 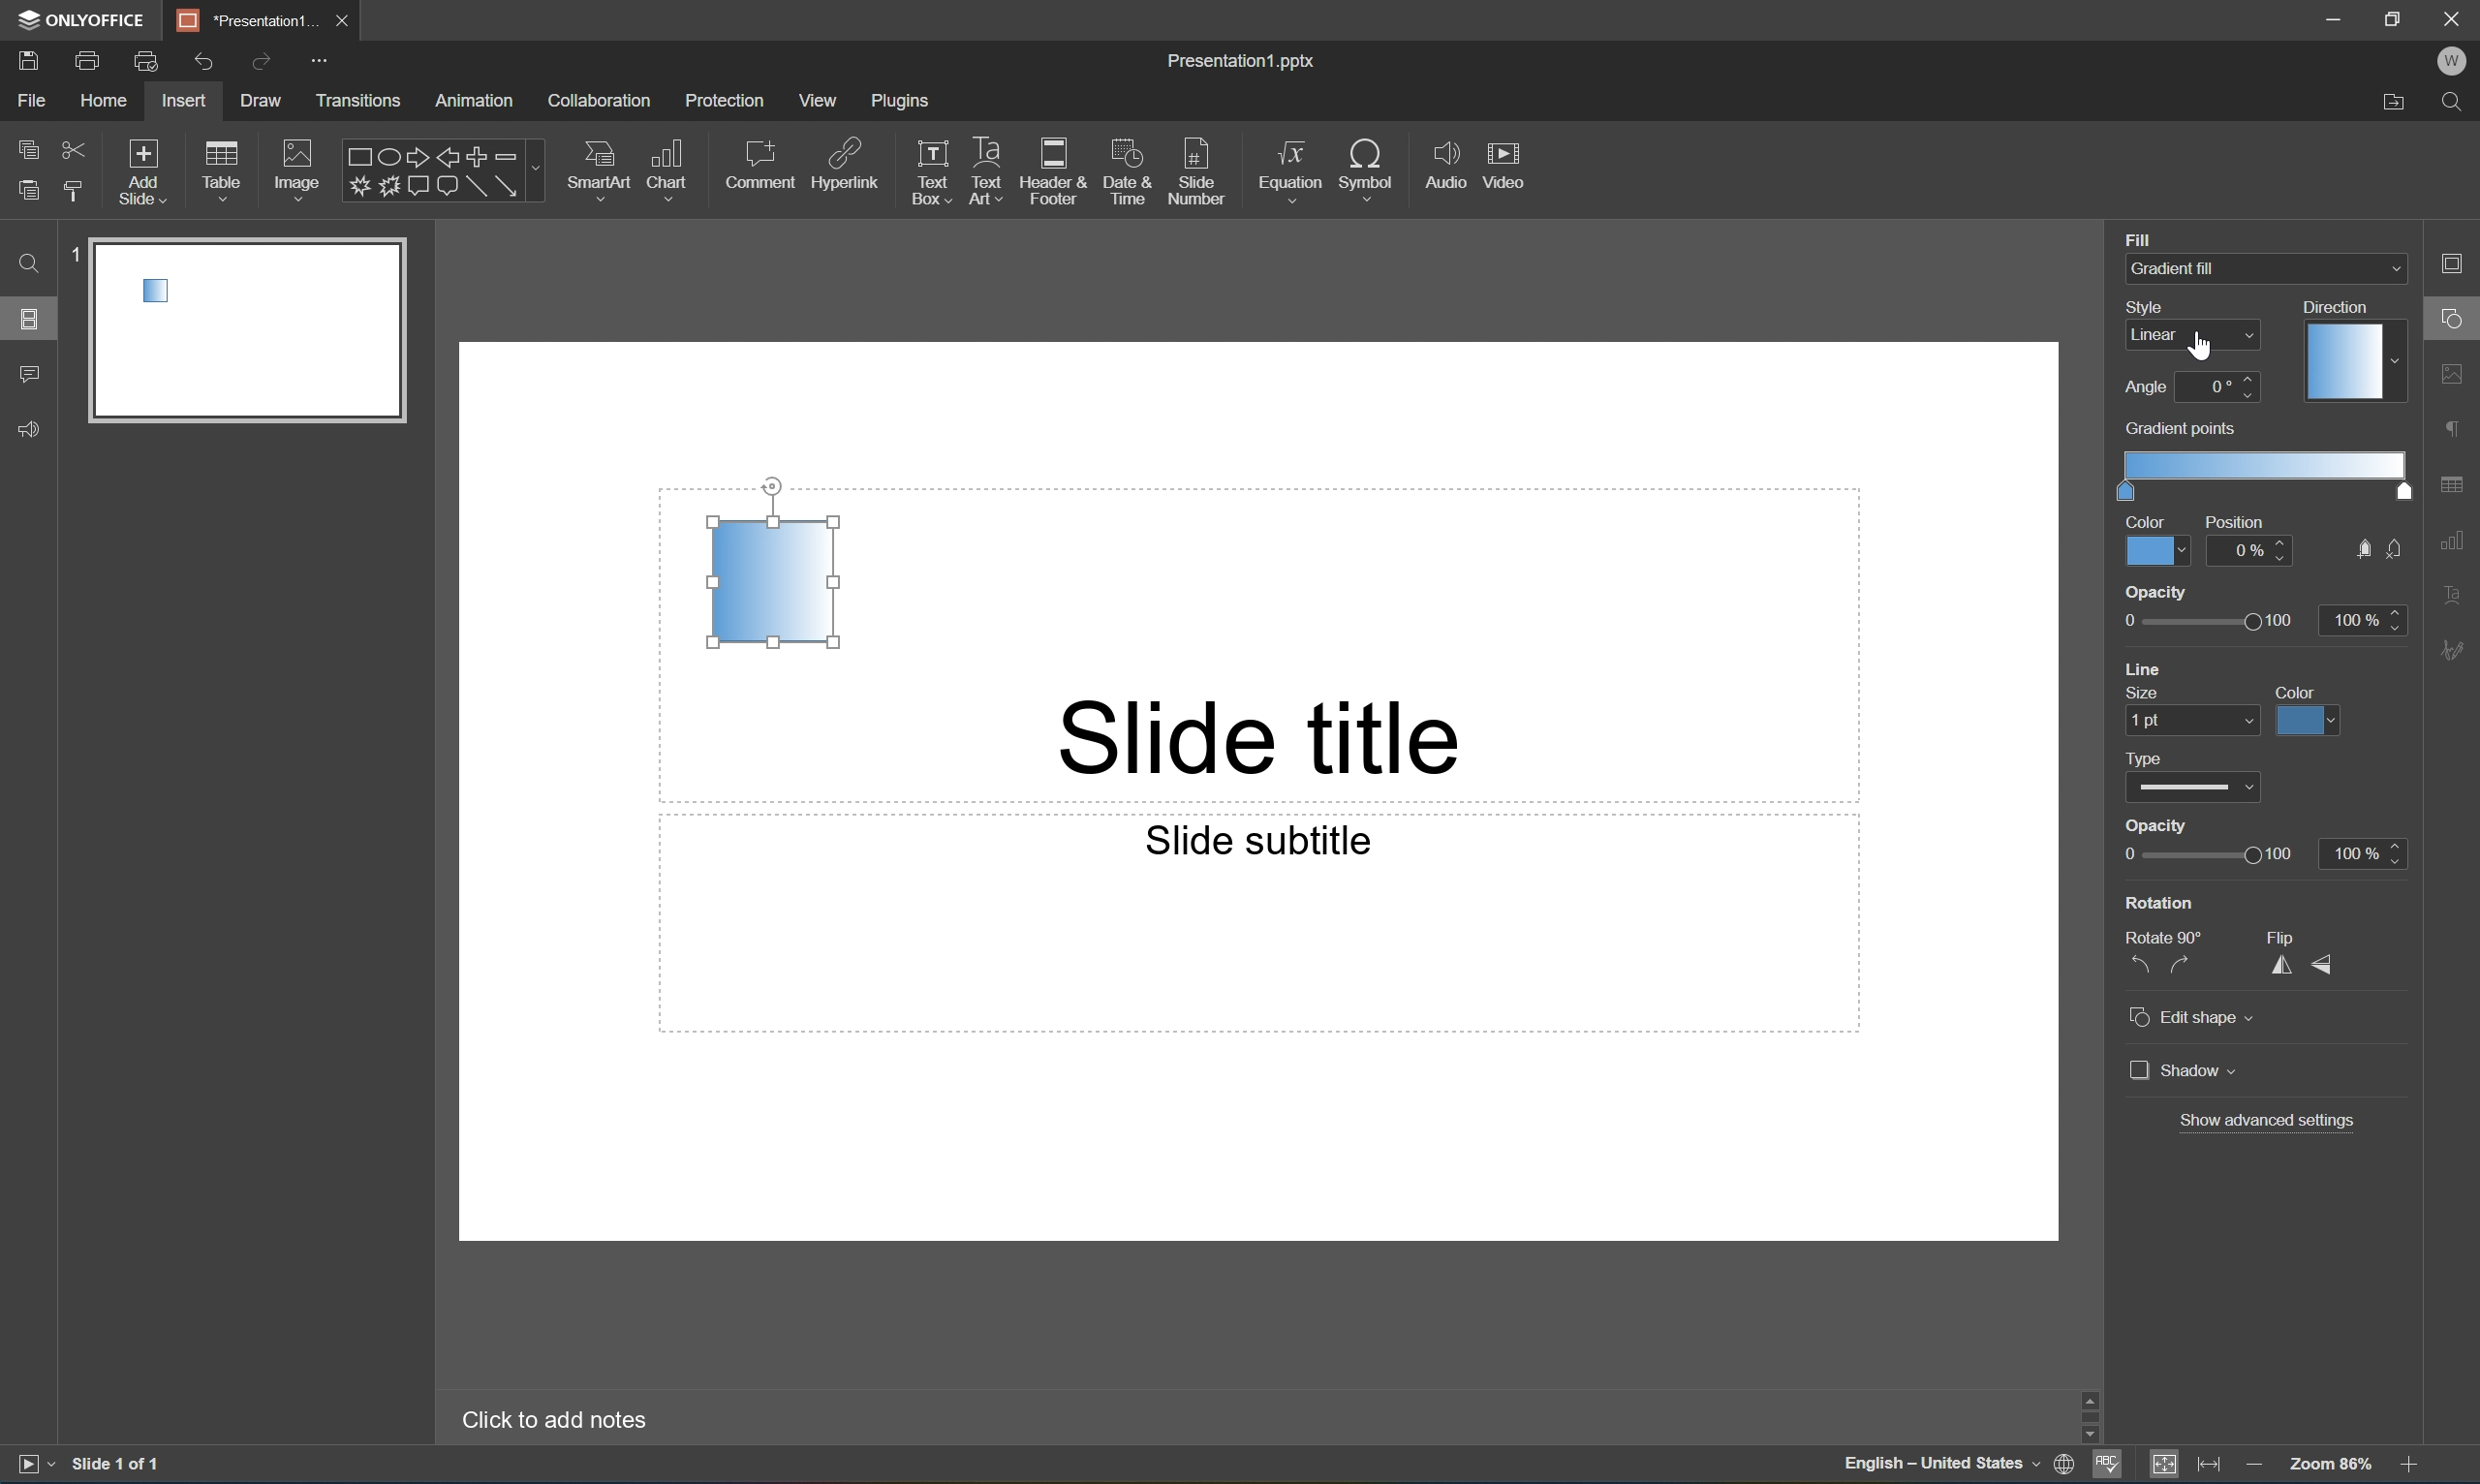 I want to click on Flip Vertically, so click(x=2324, y=965).